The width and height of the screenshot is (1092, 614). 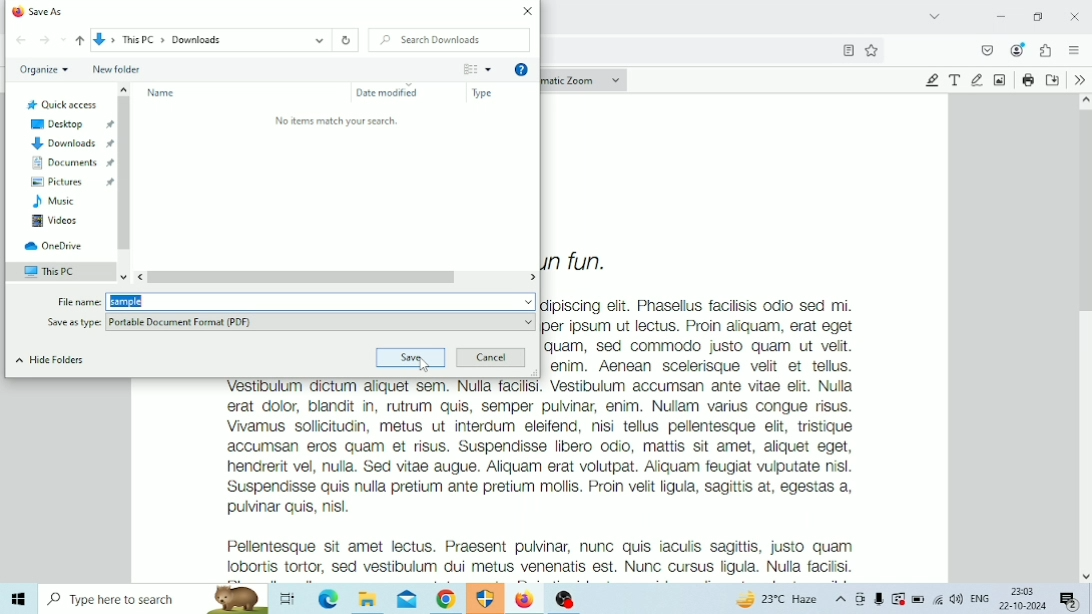 What do you see at coordinates (63, 38) in the screenshot?
I see `Recent locations` at bounding box center [63, 38].